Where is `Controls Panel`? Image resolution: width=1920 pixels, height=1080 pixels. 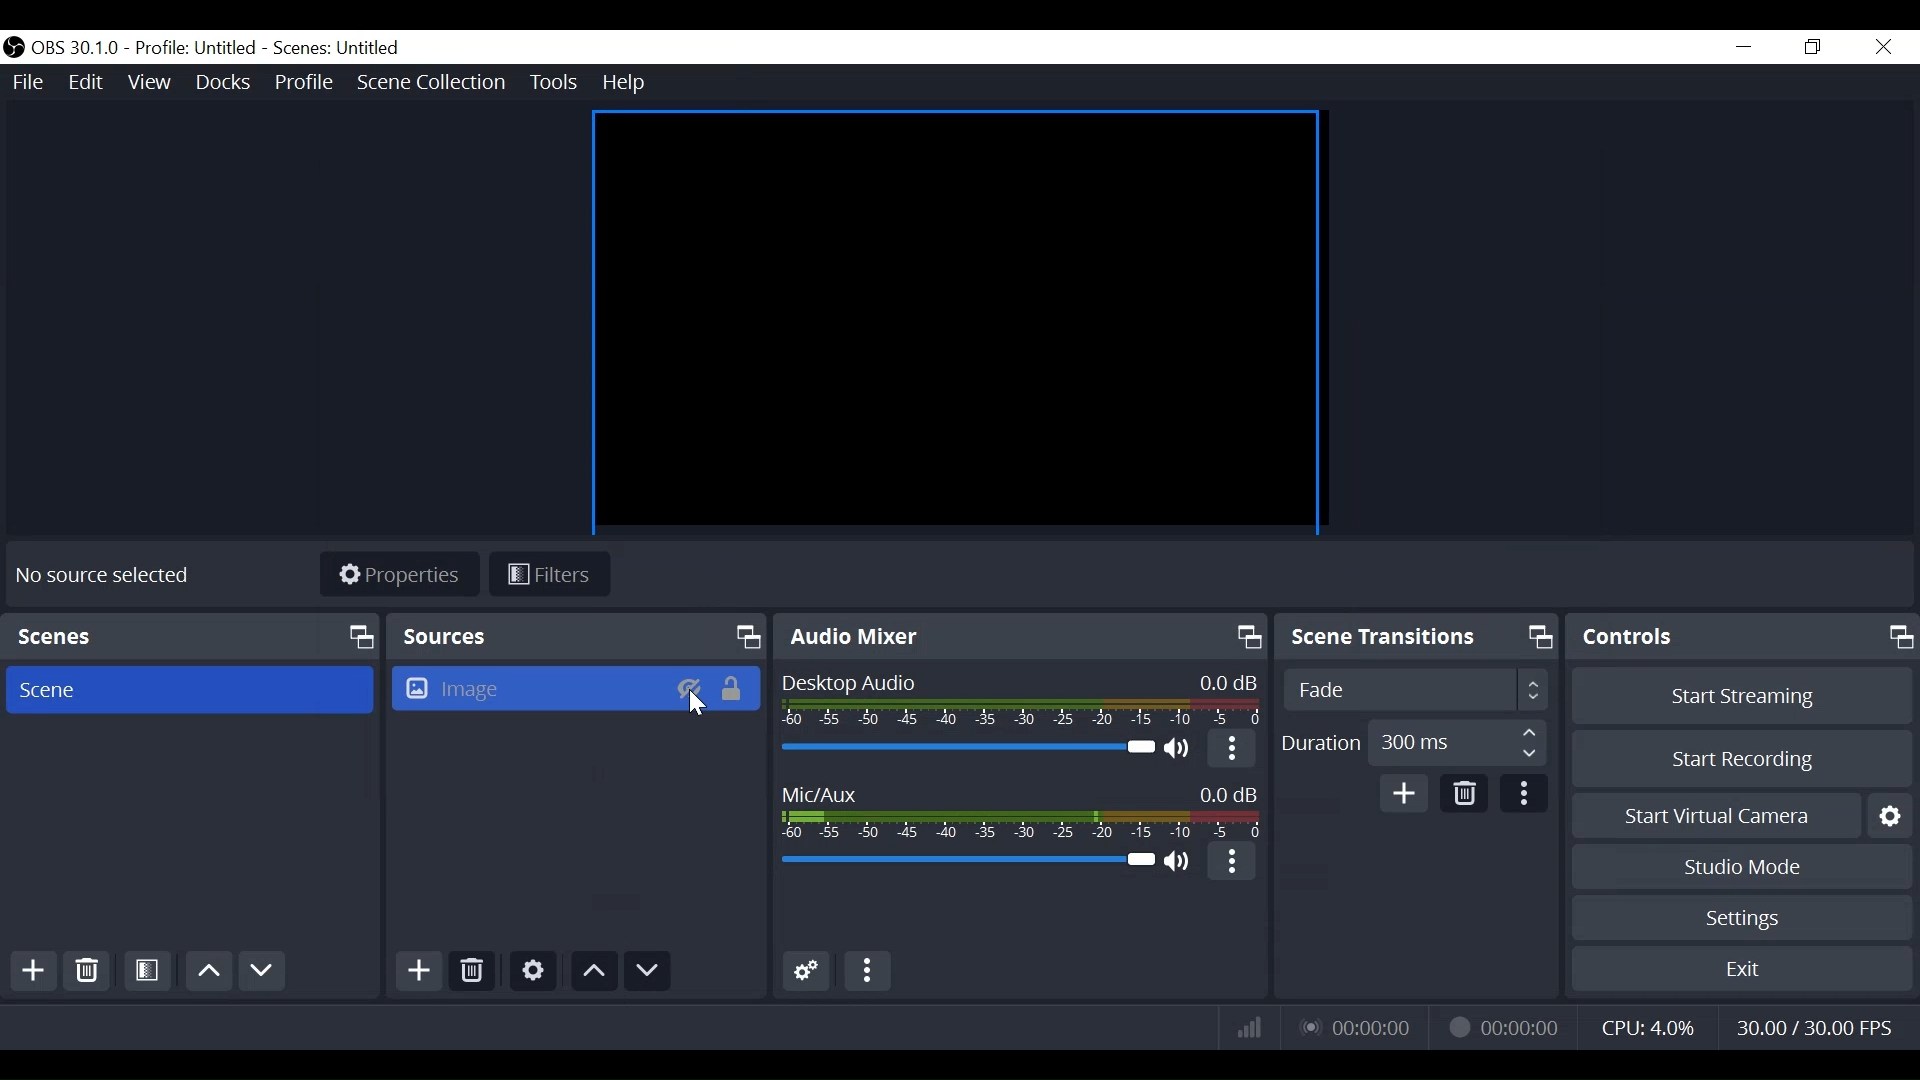
Controls Panel is located at coordinates (1744, 638).